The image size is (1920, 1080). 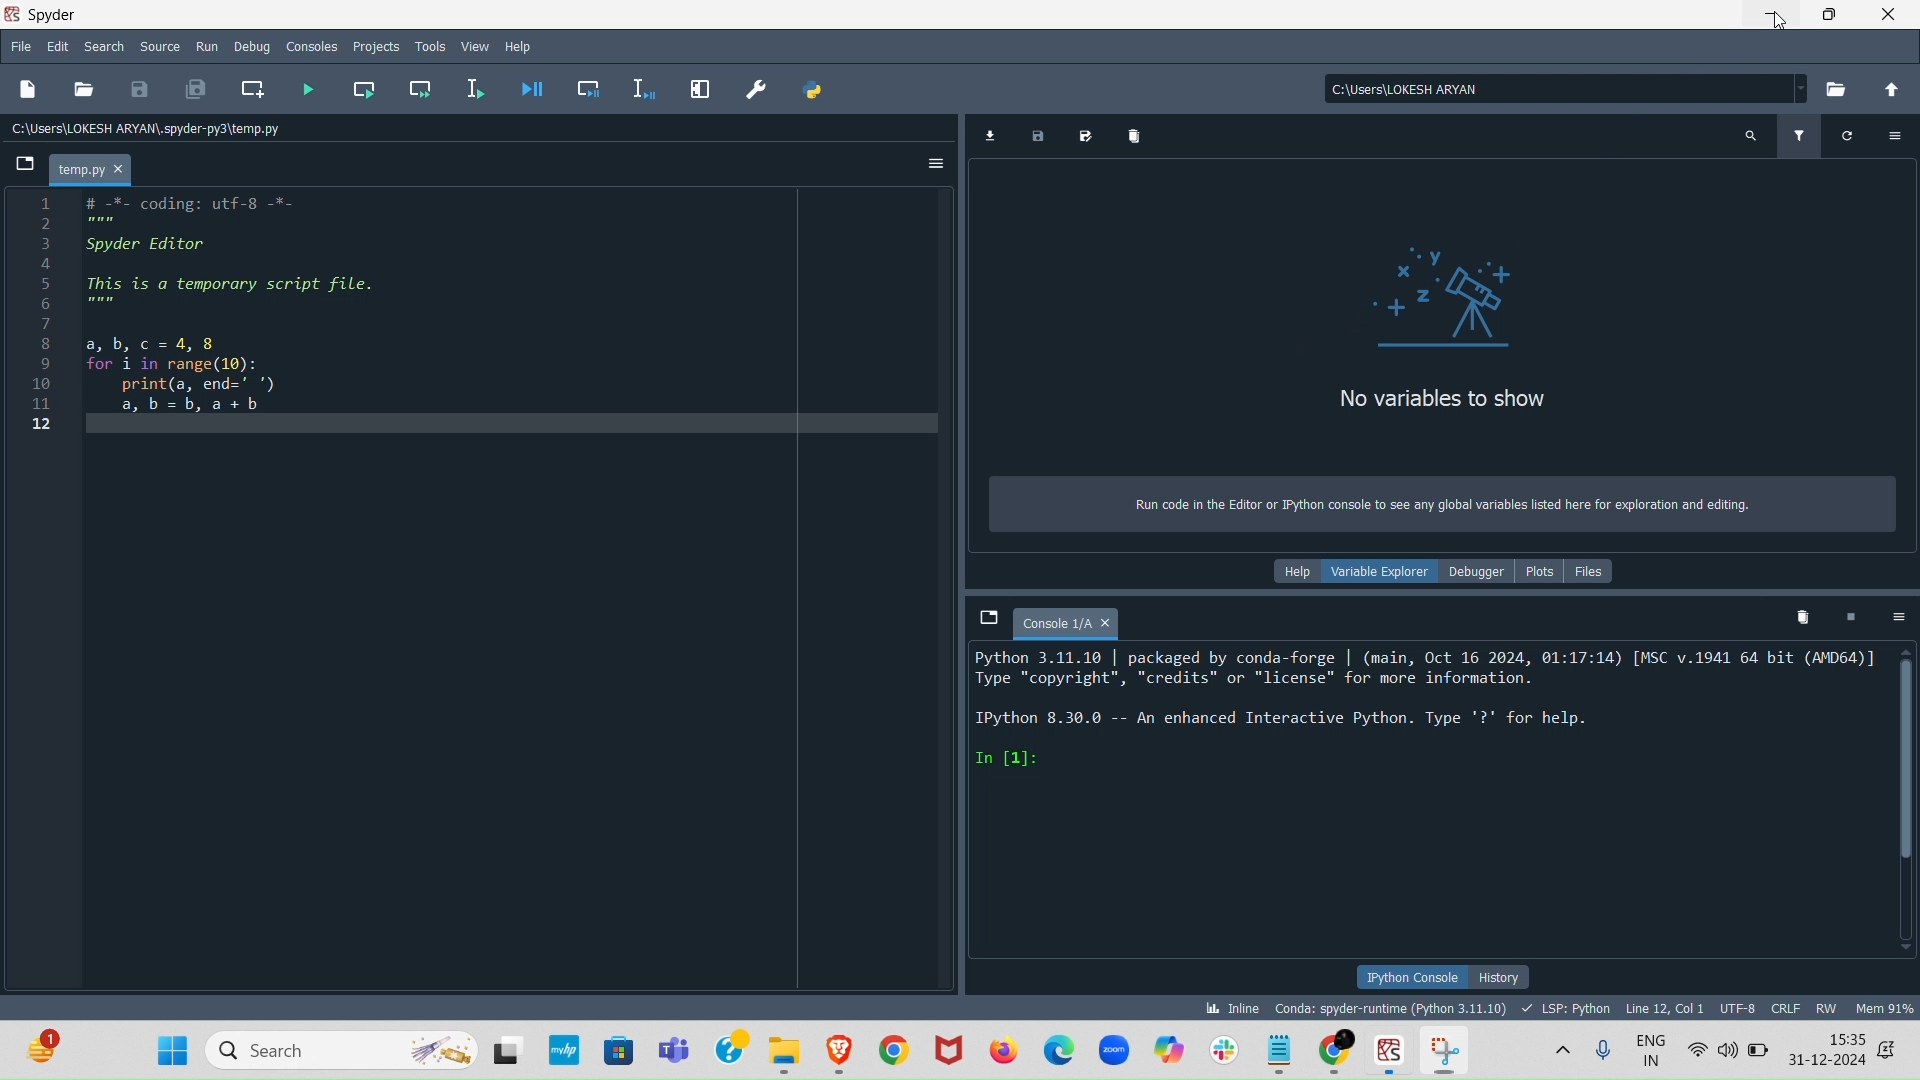 I want to click on Cursor position, so click(x=1662, y=1007).